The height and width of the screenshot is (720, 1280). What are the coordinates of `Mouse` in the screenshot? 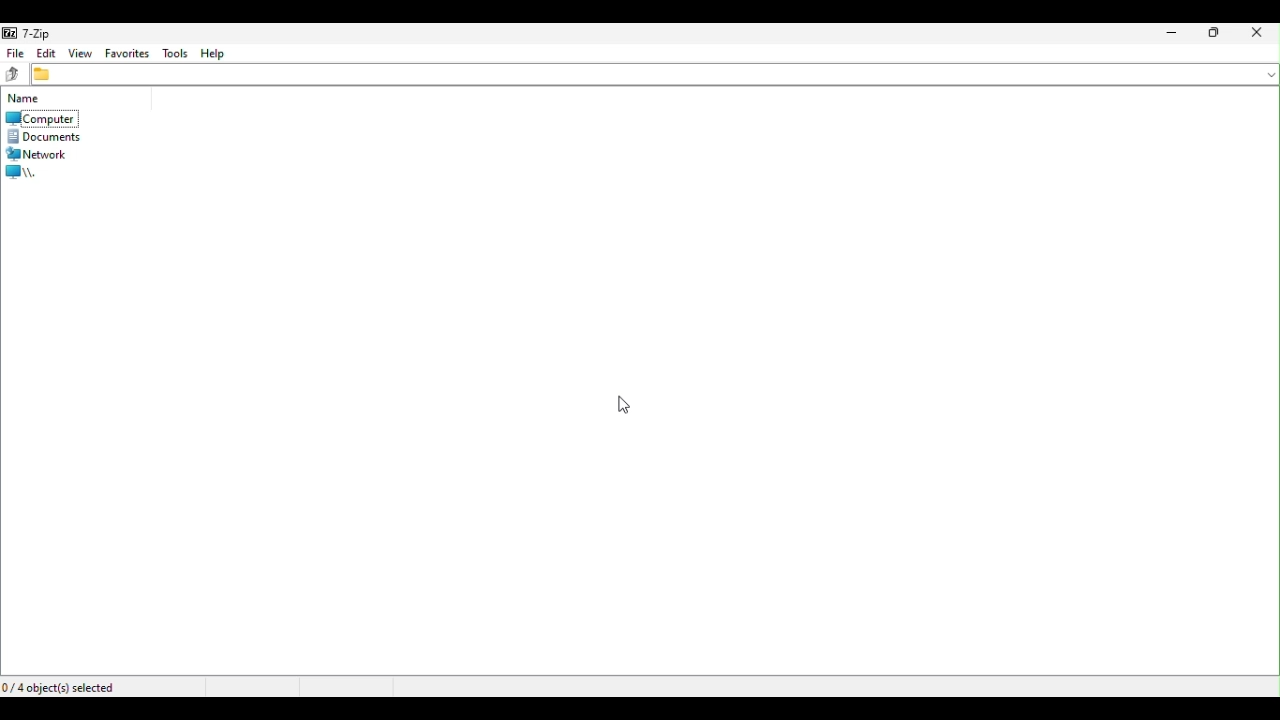 It's located at (630, 401).